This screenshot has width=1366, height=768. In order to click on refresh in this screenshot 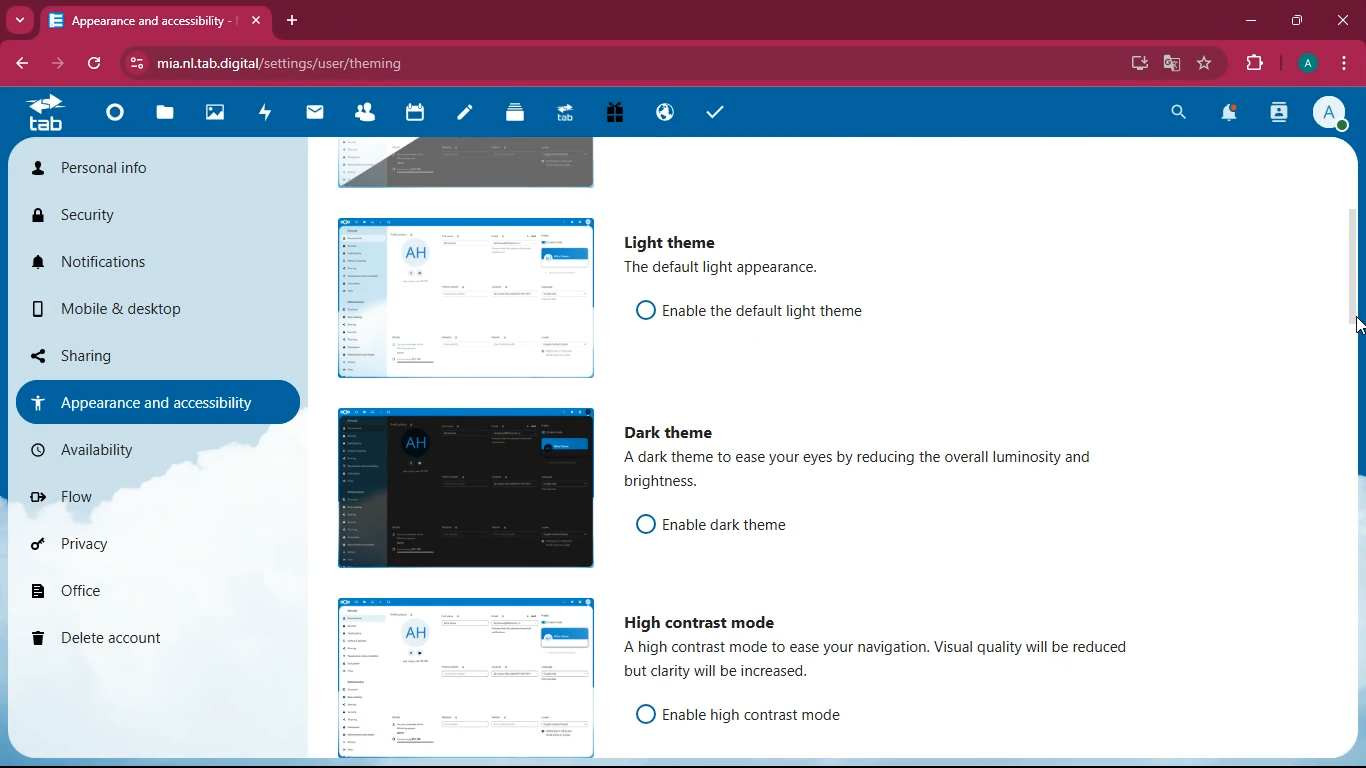, I will do `click(91, 65)`.